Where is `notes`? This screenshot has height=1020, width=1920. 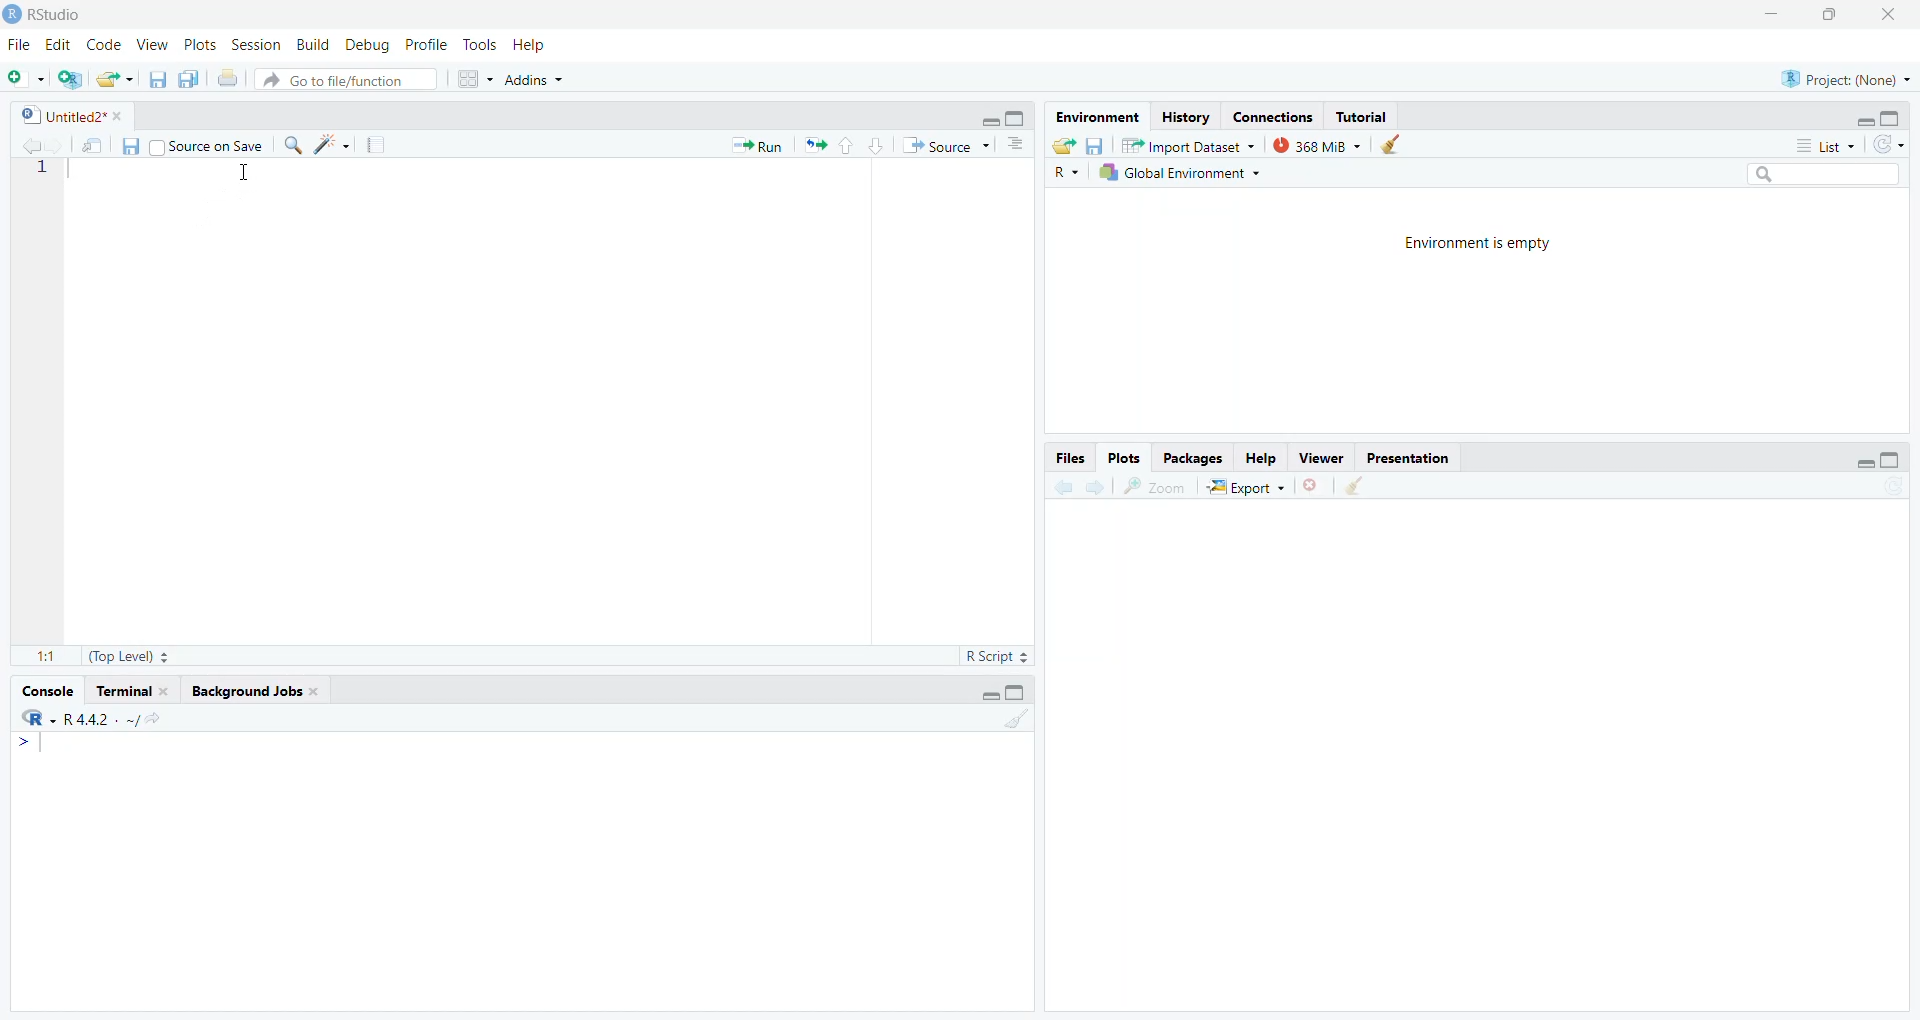 notes is located at coordinates (382, 146).